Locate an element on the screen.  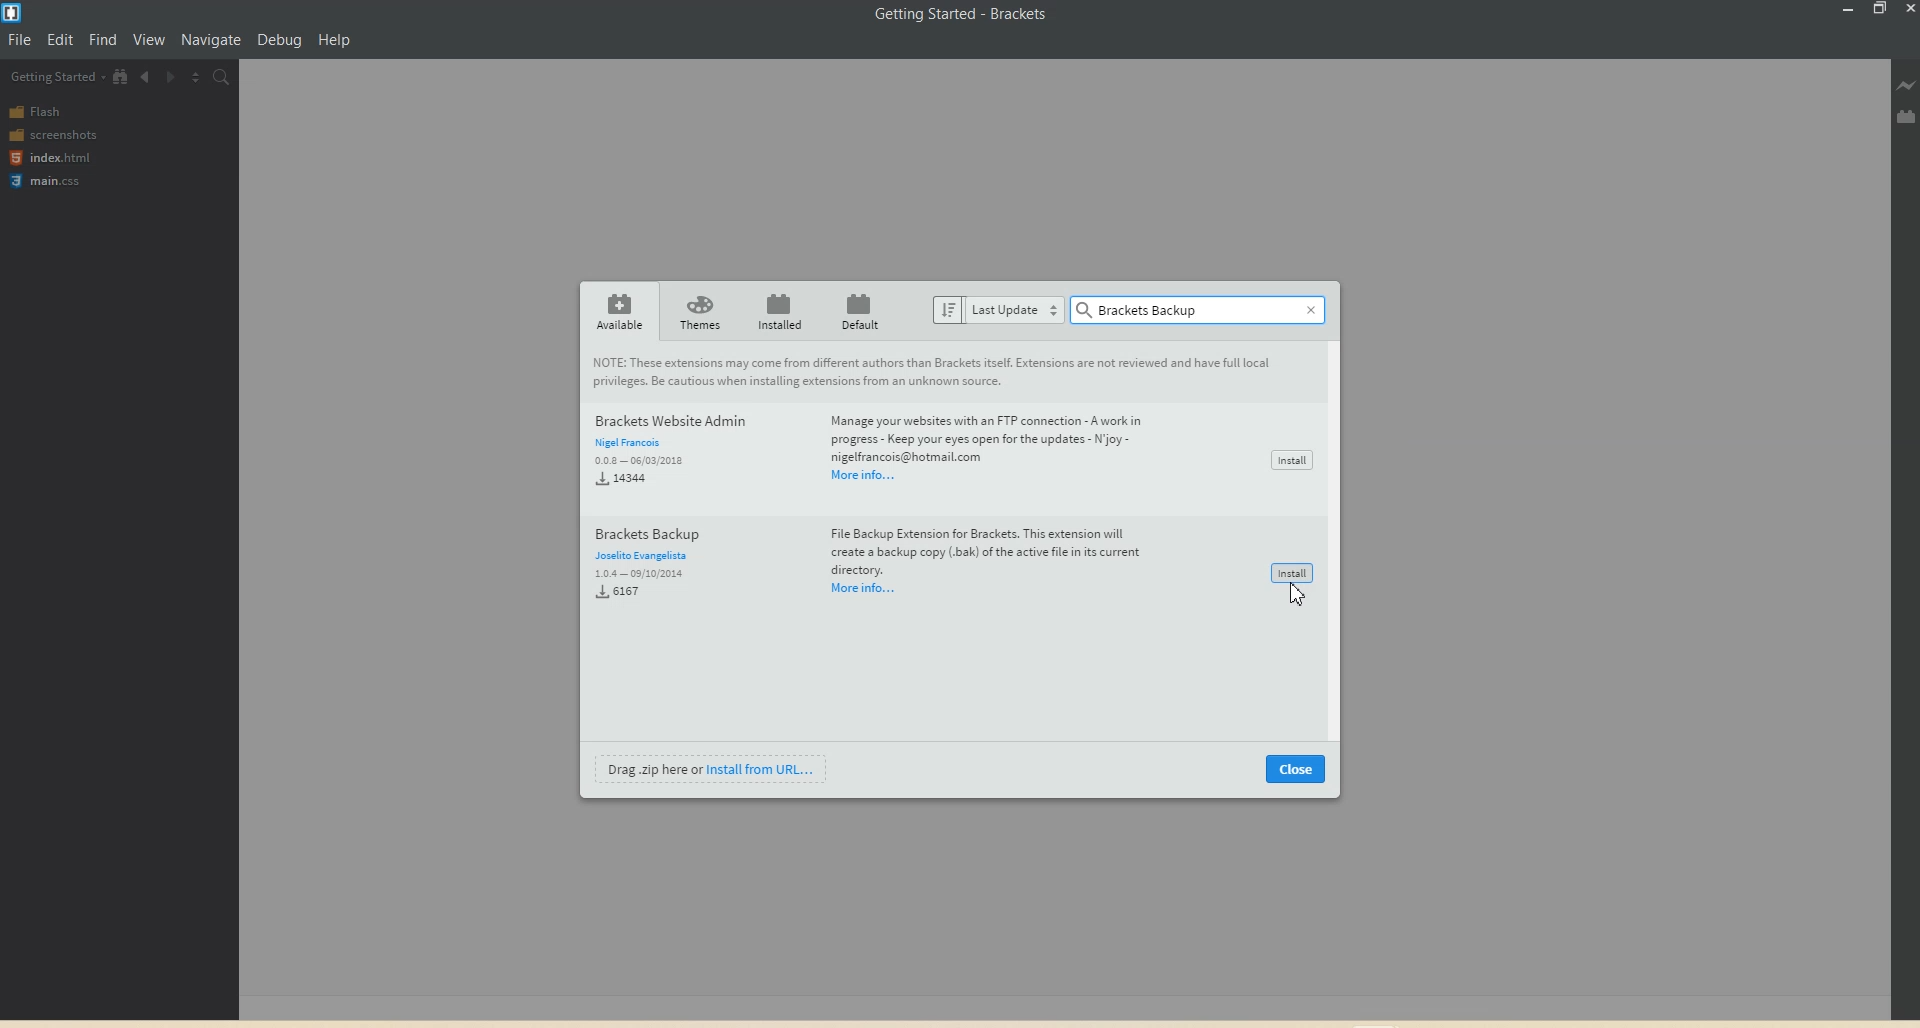
Close is located at coordinates (1314, 309).